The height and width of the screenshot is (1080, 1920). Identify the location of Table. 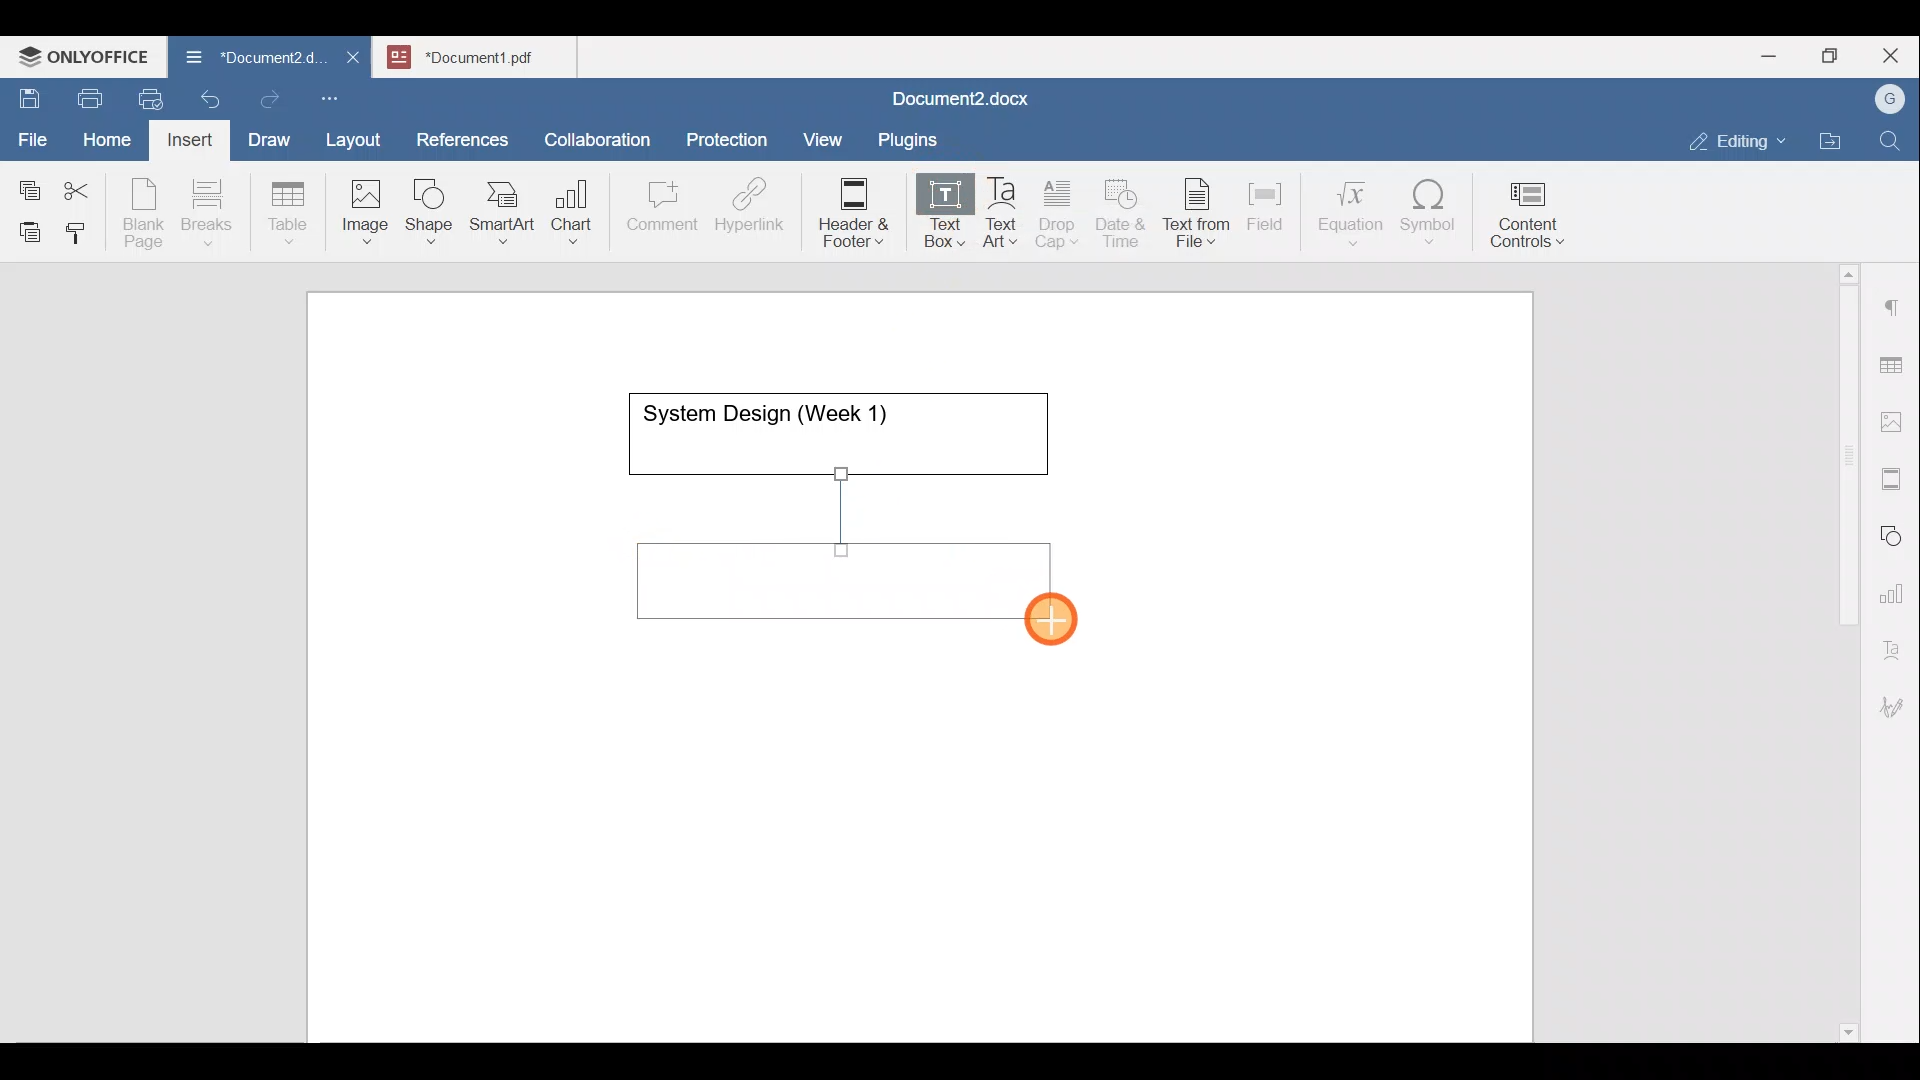
(289, 208).